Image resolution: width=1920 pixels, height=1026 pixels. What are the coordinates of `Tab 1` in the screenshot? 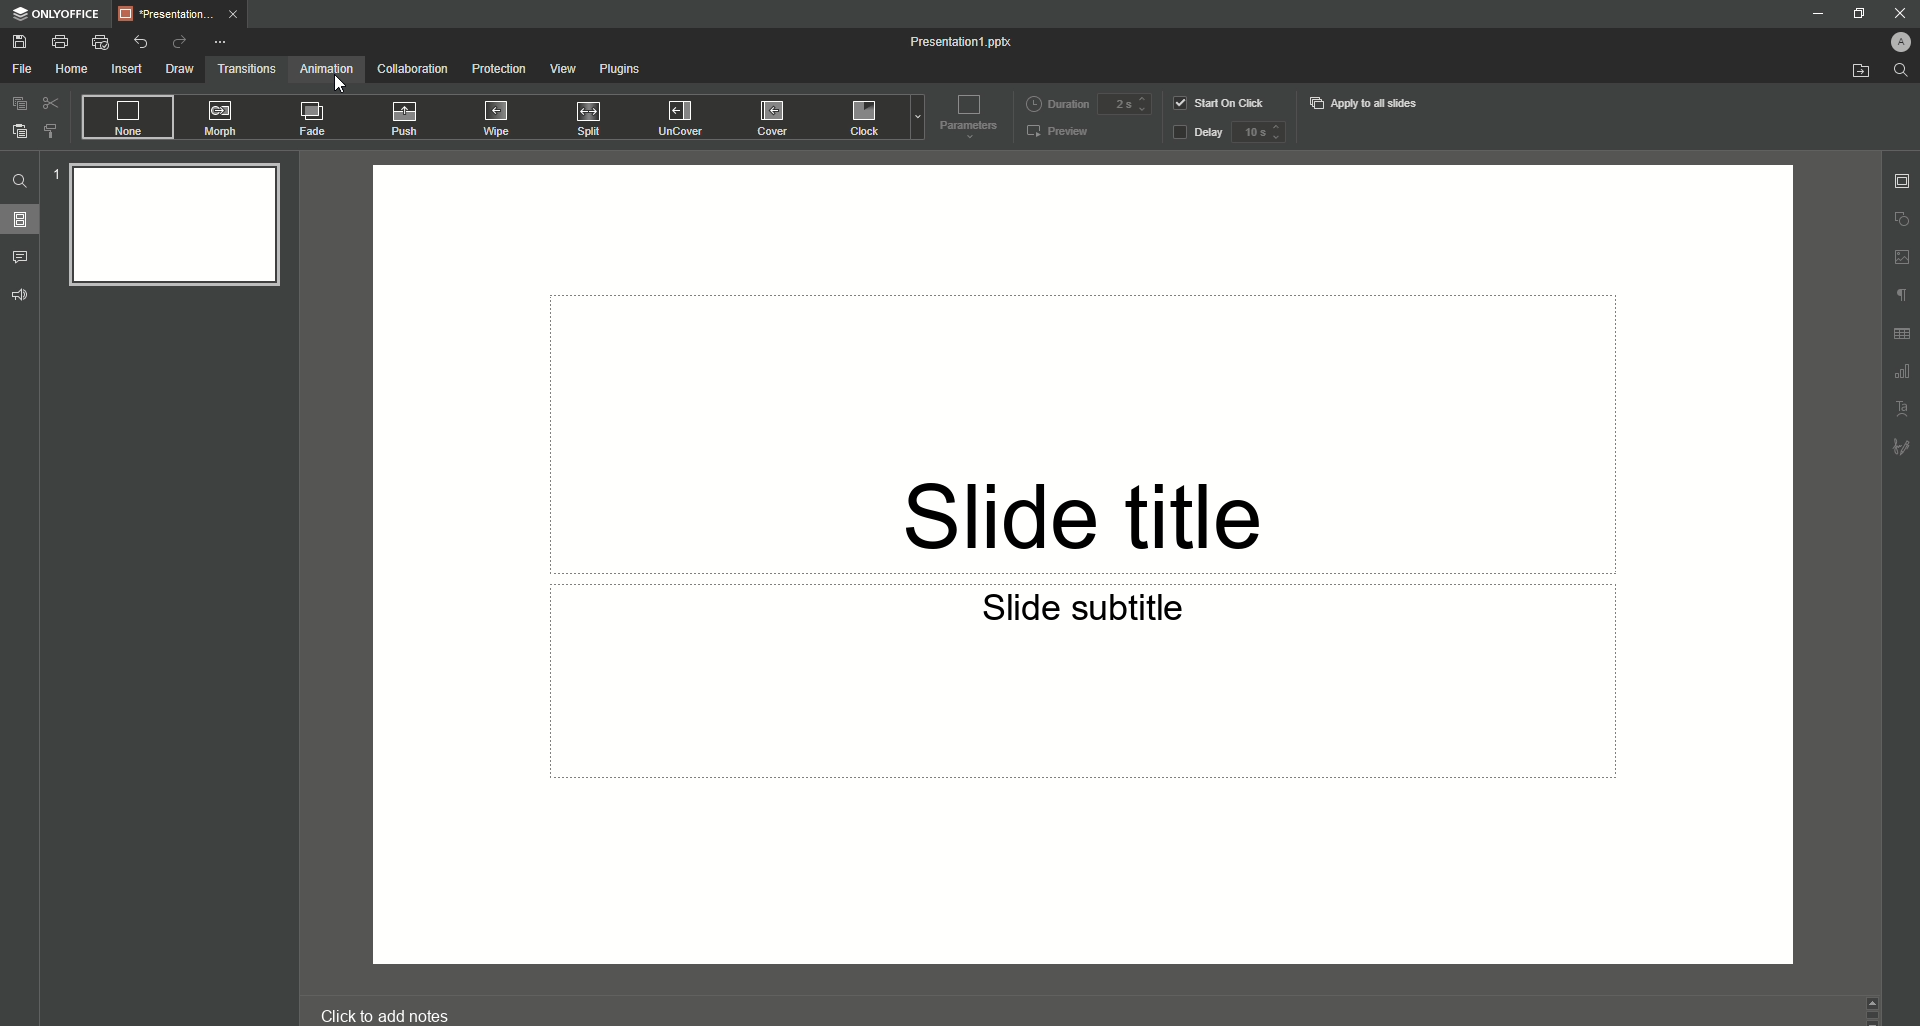 It's located at (177, 15).